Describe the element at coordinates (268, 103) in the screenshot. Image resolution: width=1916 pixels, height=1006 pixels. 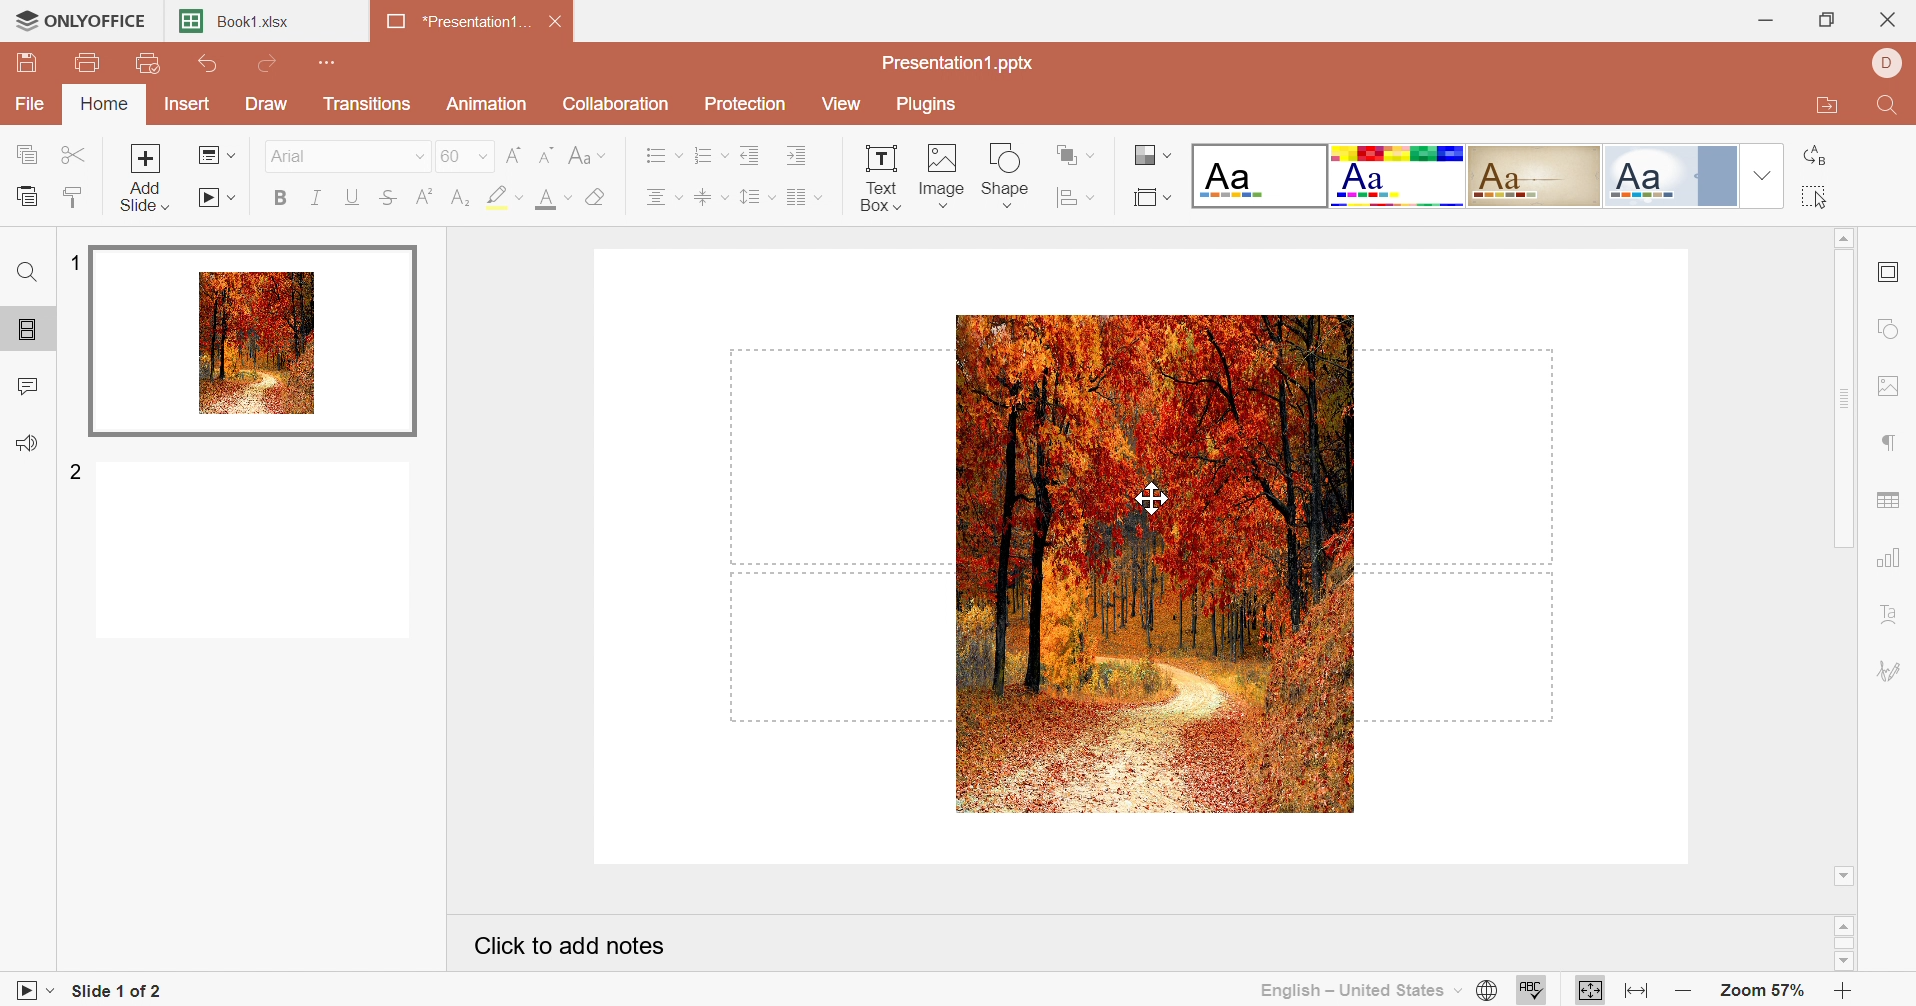
I see `Draw` at that location.